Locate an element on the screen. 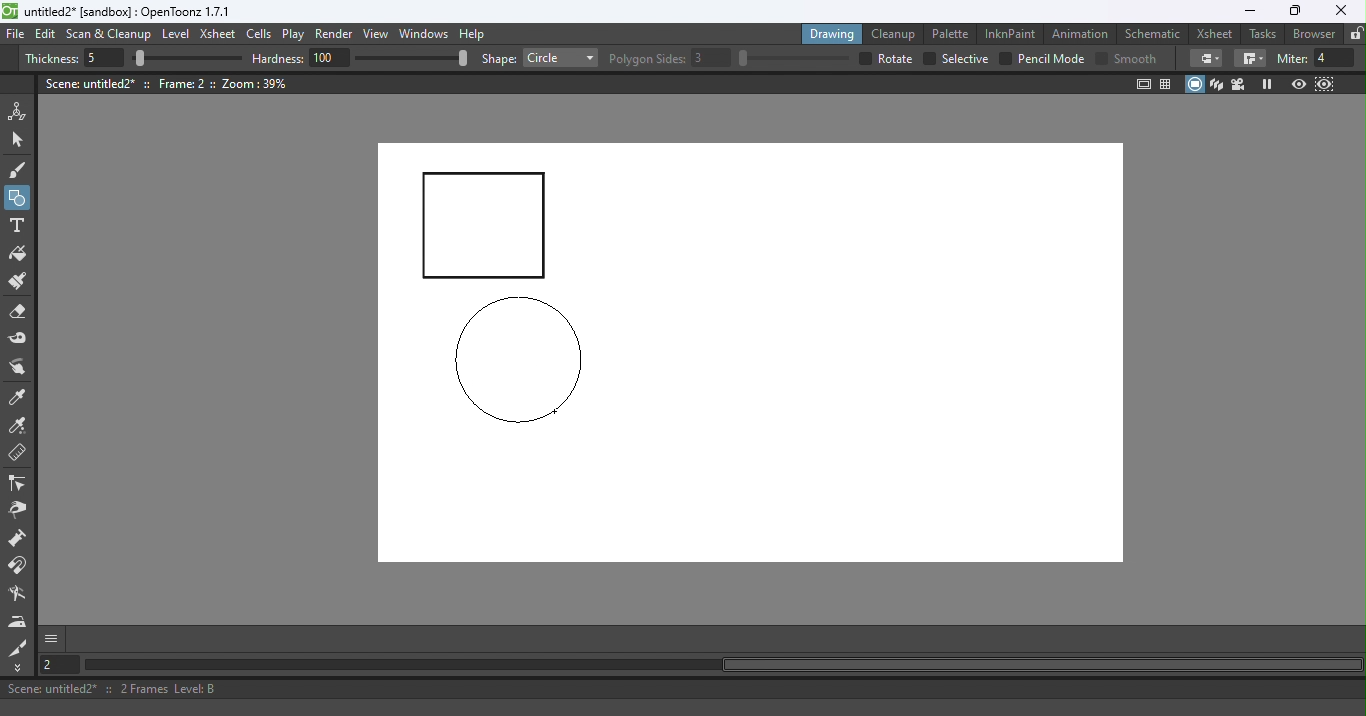 This screenshot has width=1366, height=716. Polygon slides is located at coordinates (647, 59).